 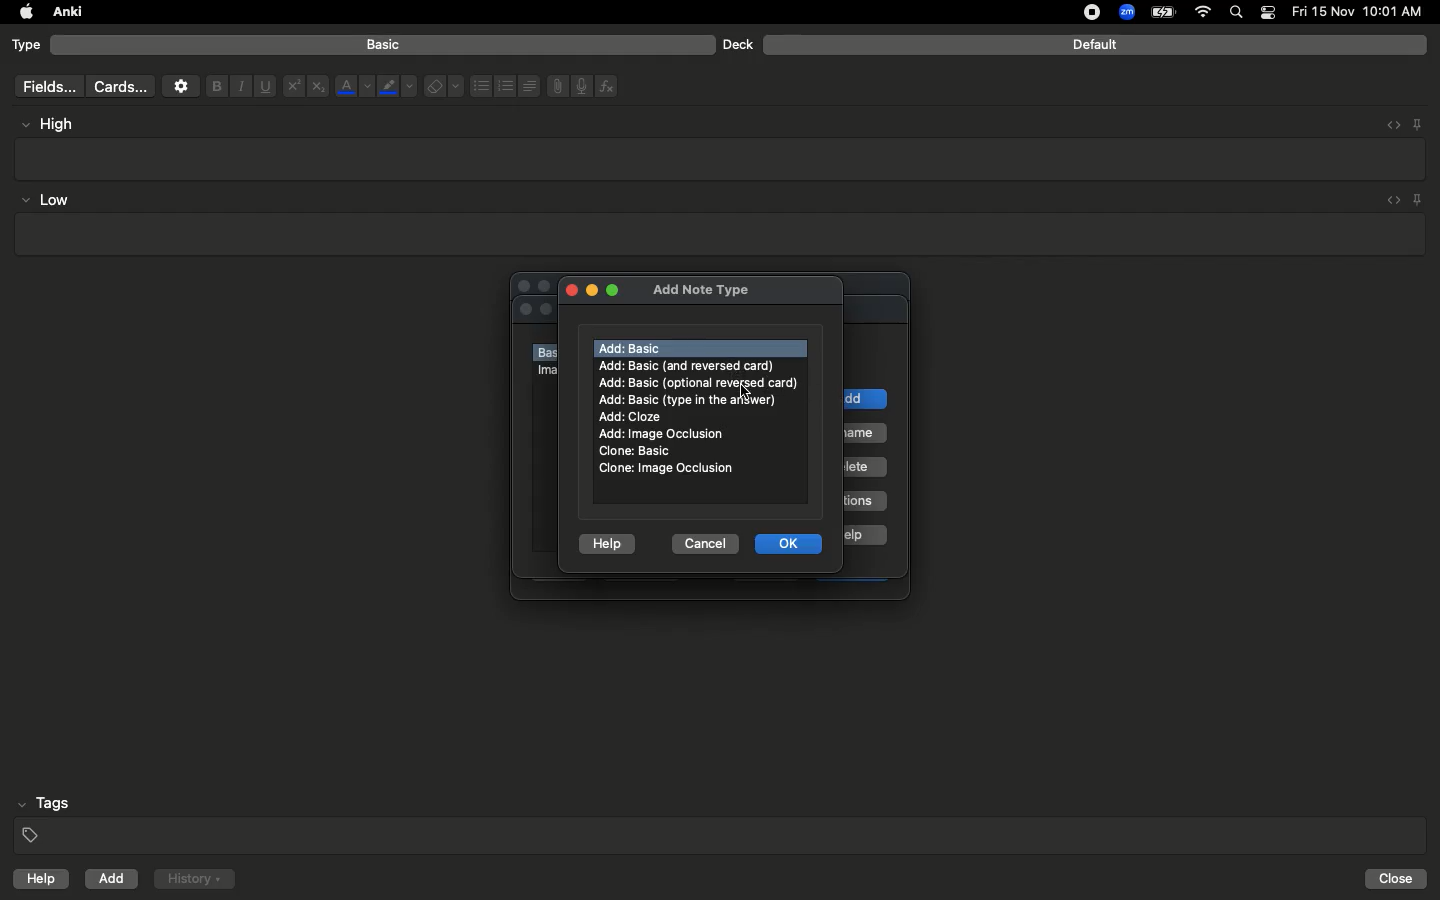 What do you see at coordinates (750, 390) in the screenshot?
I see `cursor` at bounding box center [750, 390].